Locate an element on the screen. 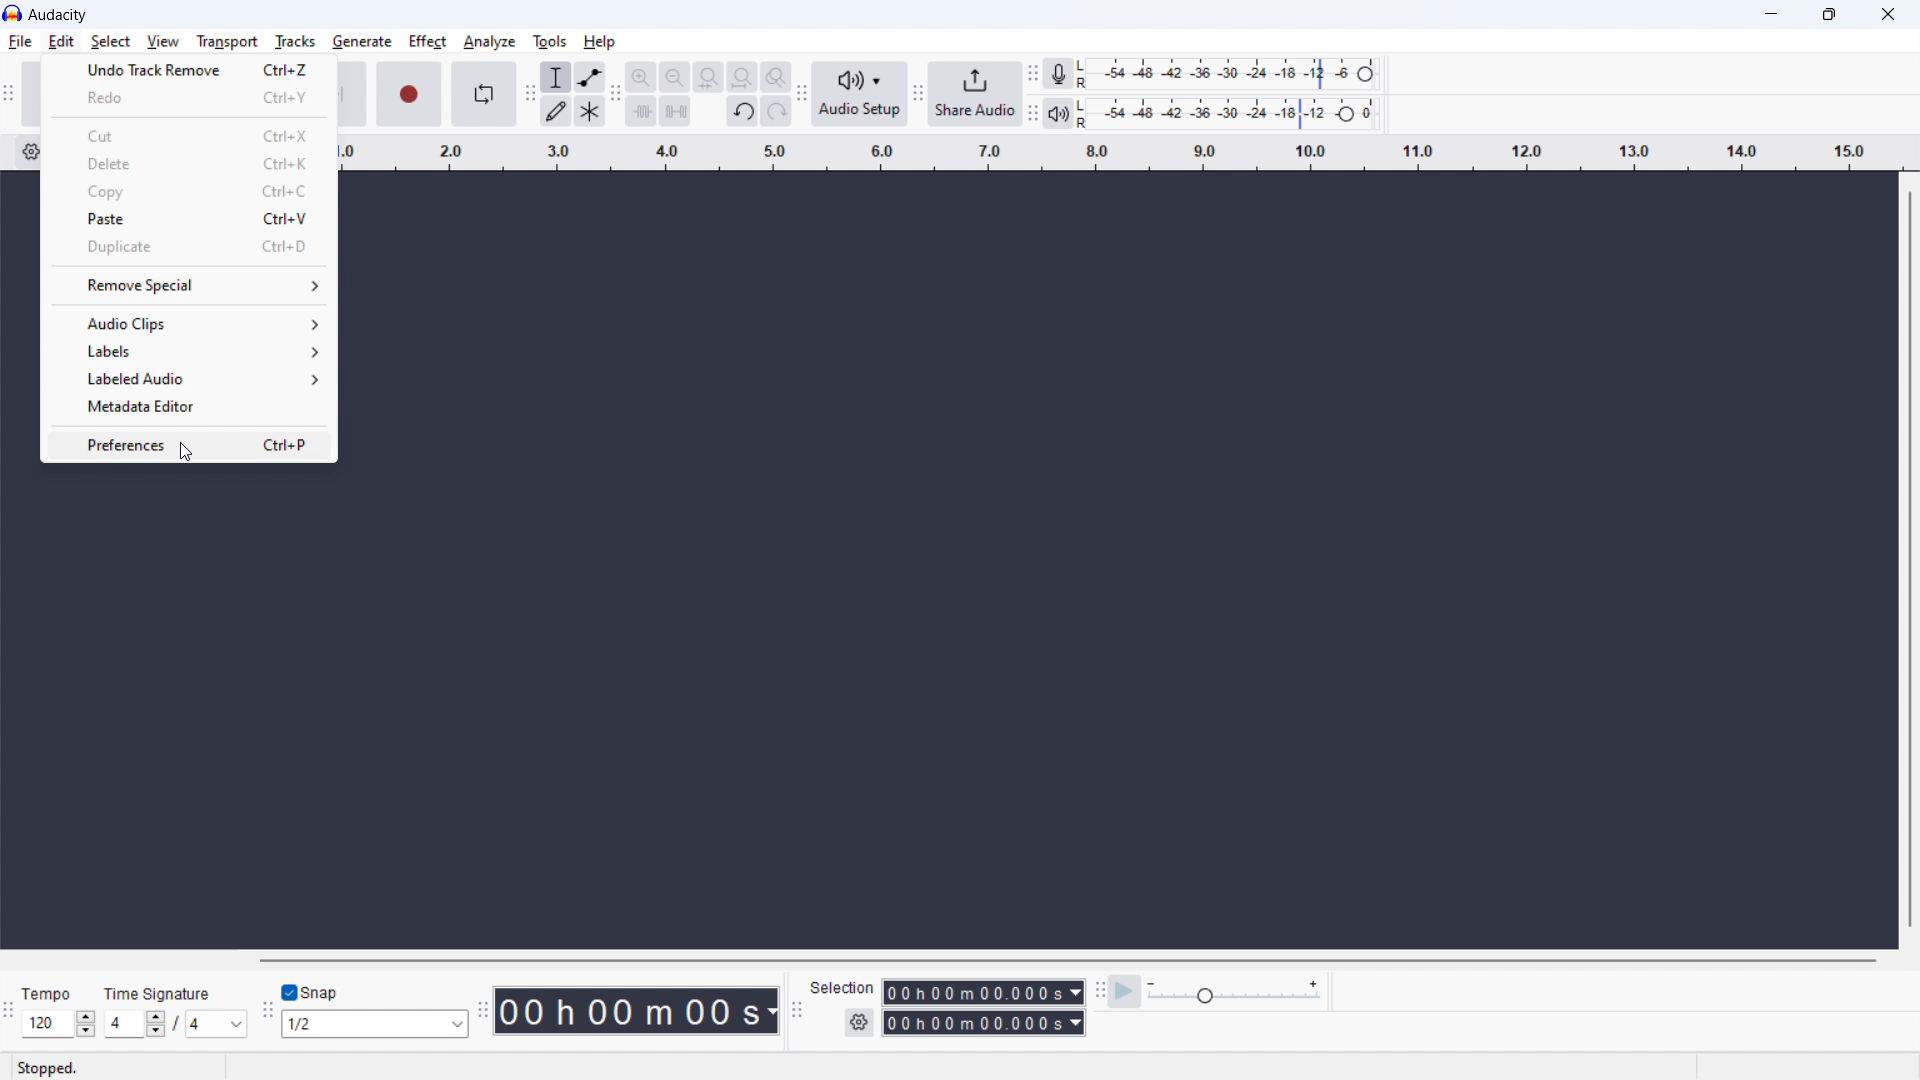  zoom out is located at coordinates (673, 77).